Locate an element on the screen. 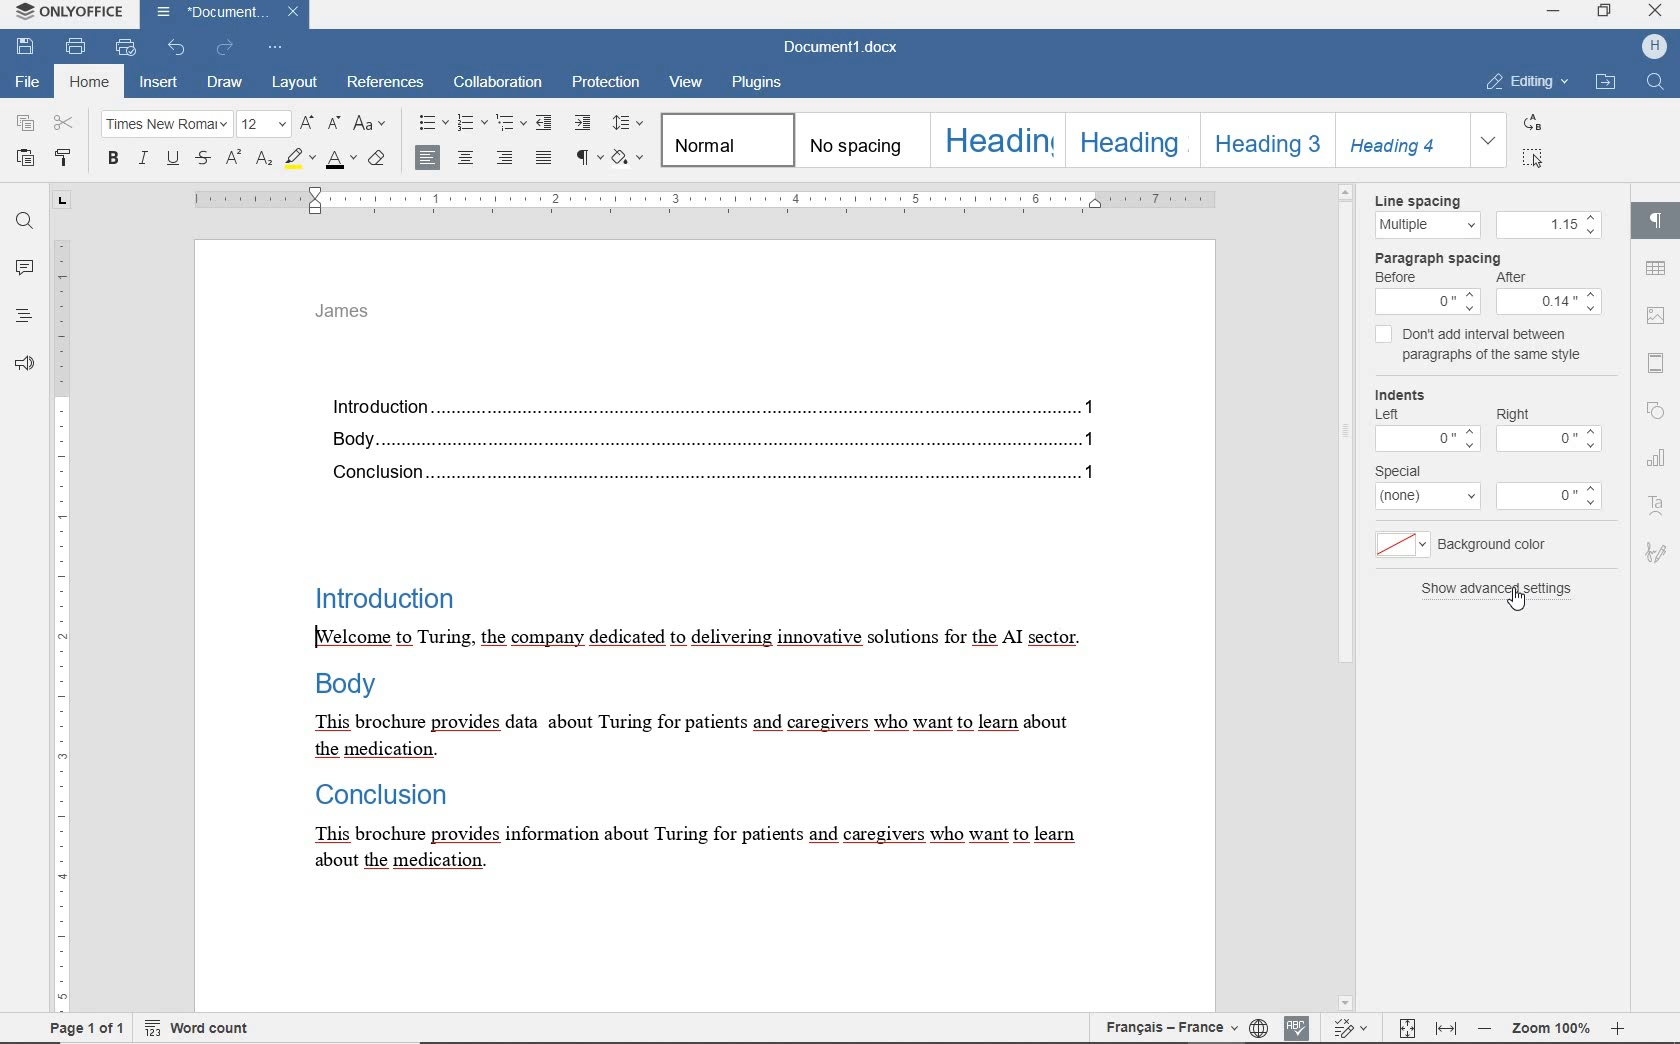  quick print is located at coordinates (125, 48).